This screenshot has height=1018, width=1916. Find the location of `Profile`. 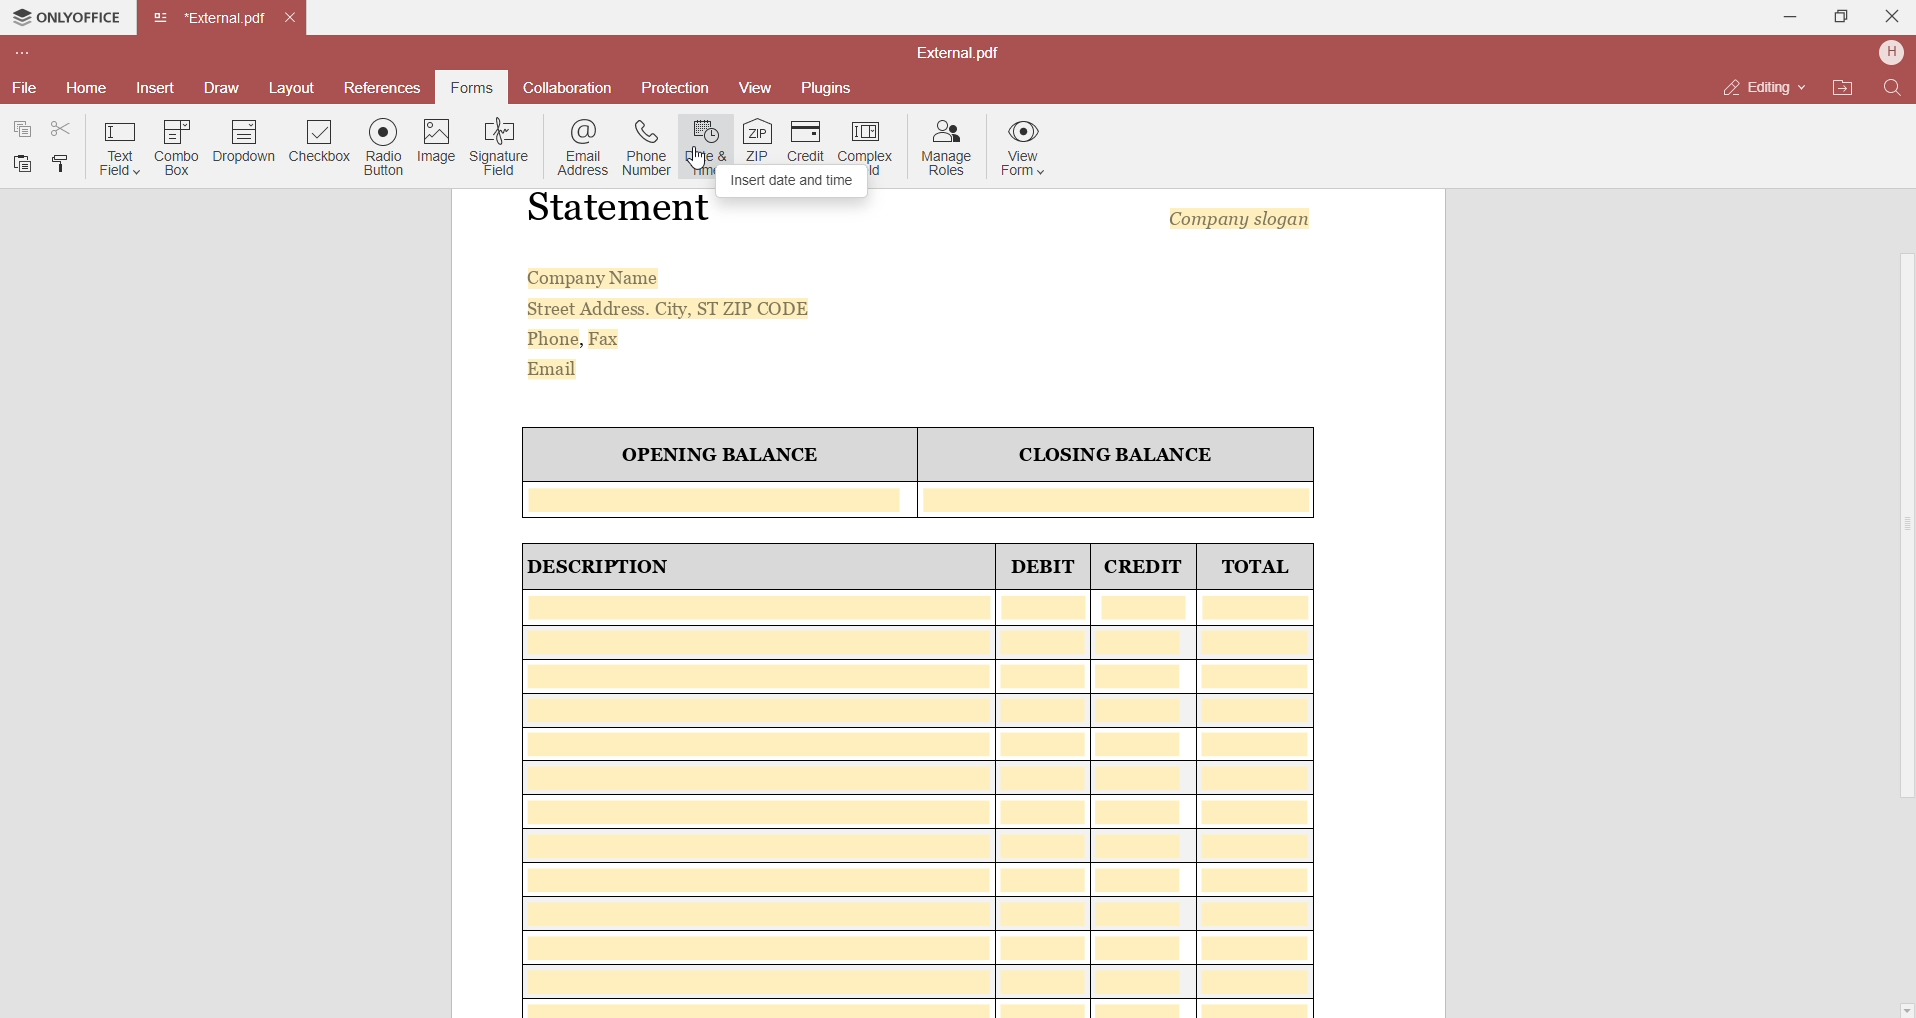

Profile is located at coordinates (1892, 52).